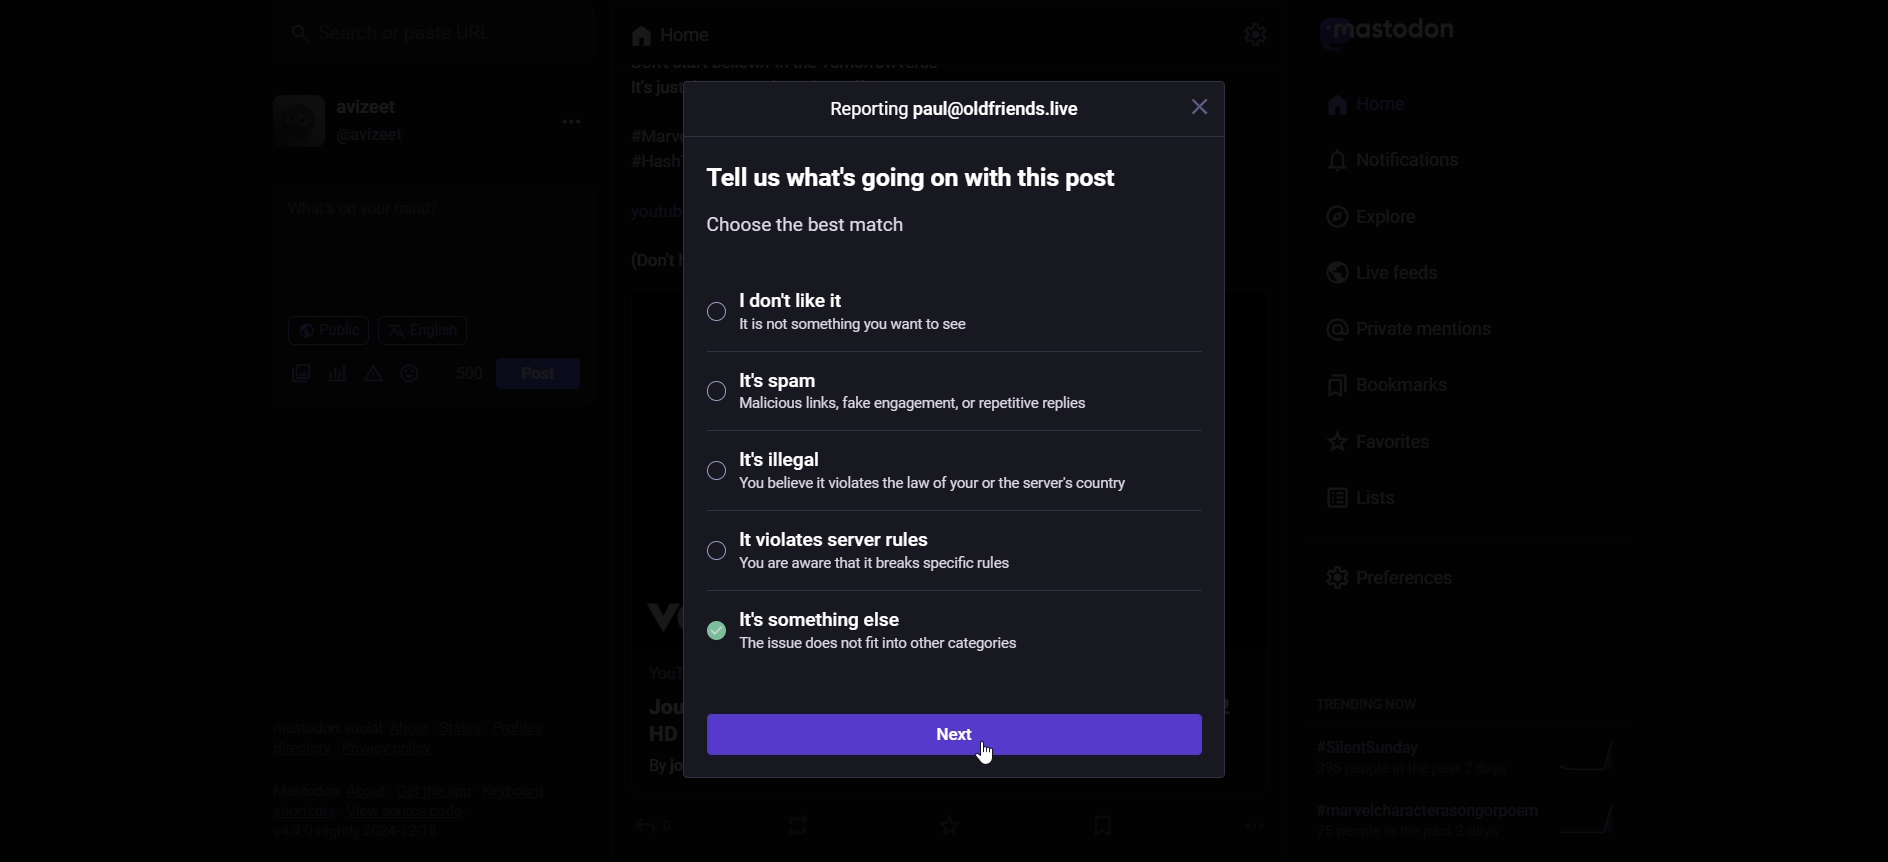 Image resolution: width=1888 pixels, height=862 pixels. What do you see at coordinates (990, 753) in the screenshot?
I see `cursor` at bounding box center [990, 753].